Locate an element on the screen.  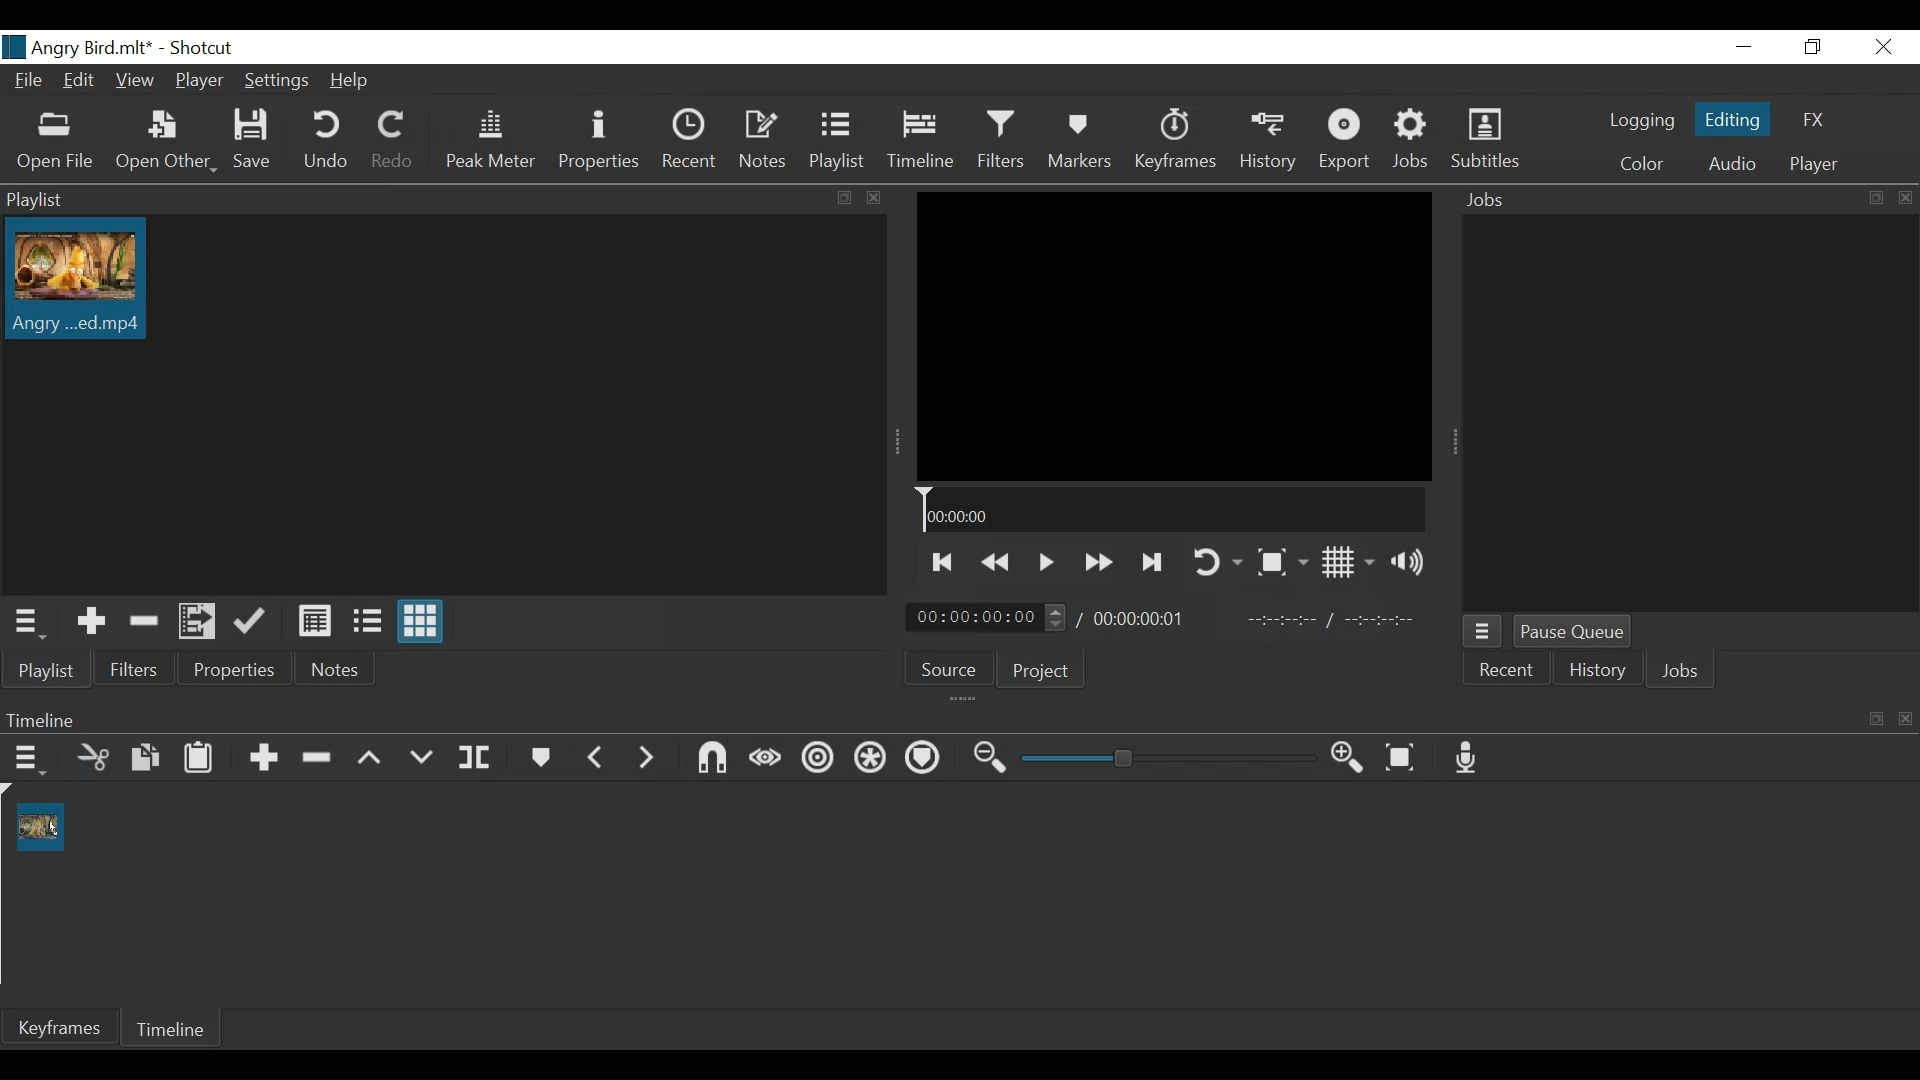
markers is located at coordinates (539, 757).